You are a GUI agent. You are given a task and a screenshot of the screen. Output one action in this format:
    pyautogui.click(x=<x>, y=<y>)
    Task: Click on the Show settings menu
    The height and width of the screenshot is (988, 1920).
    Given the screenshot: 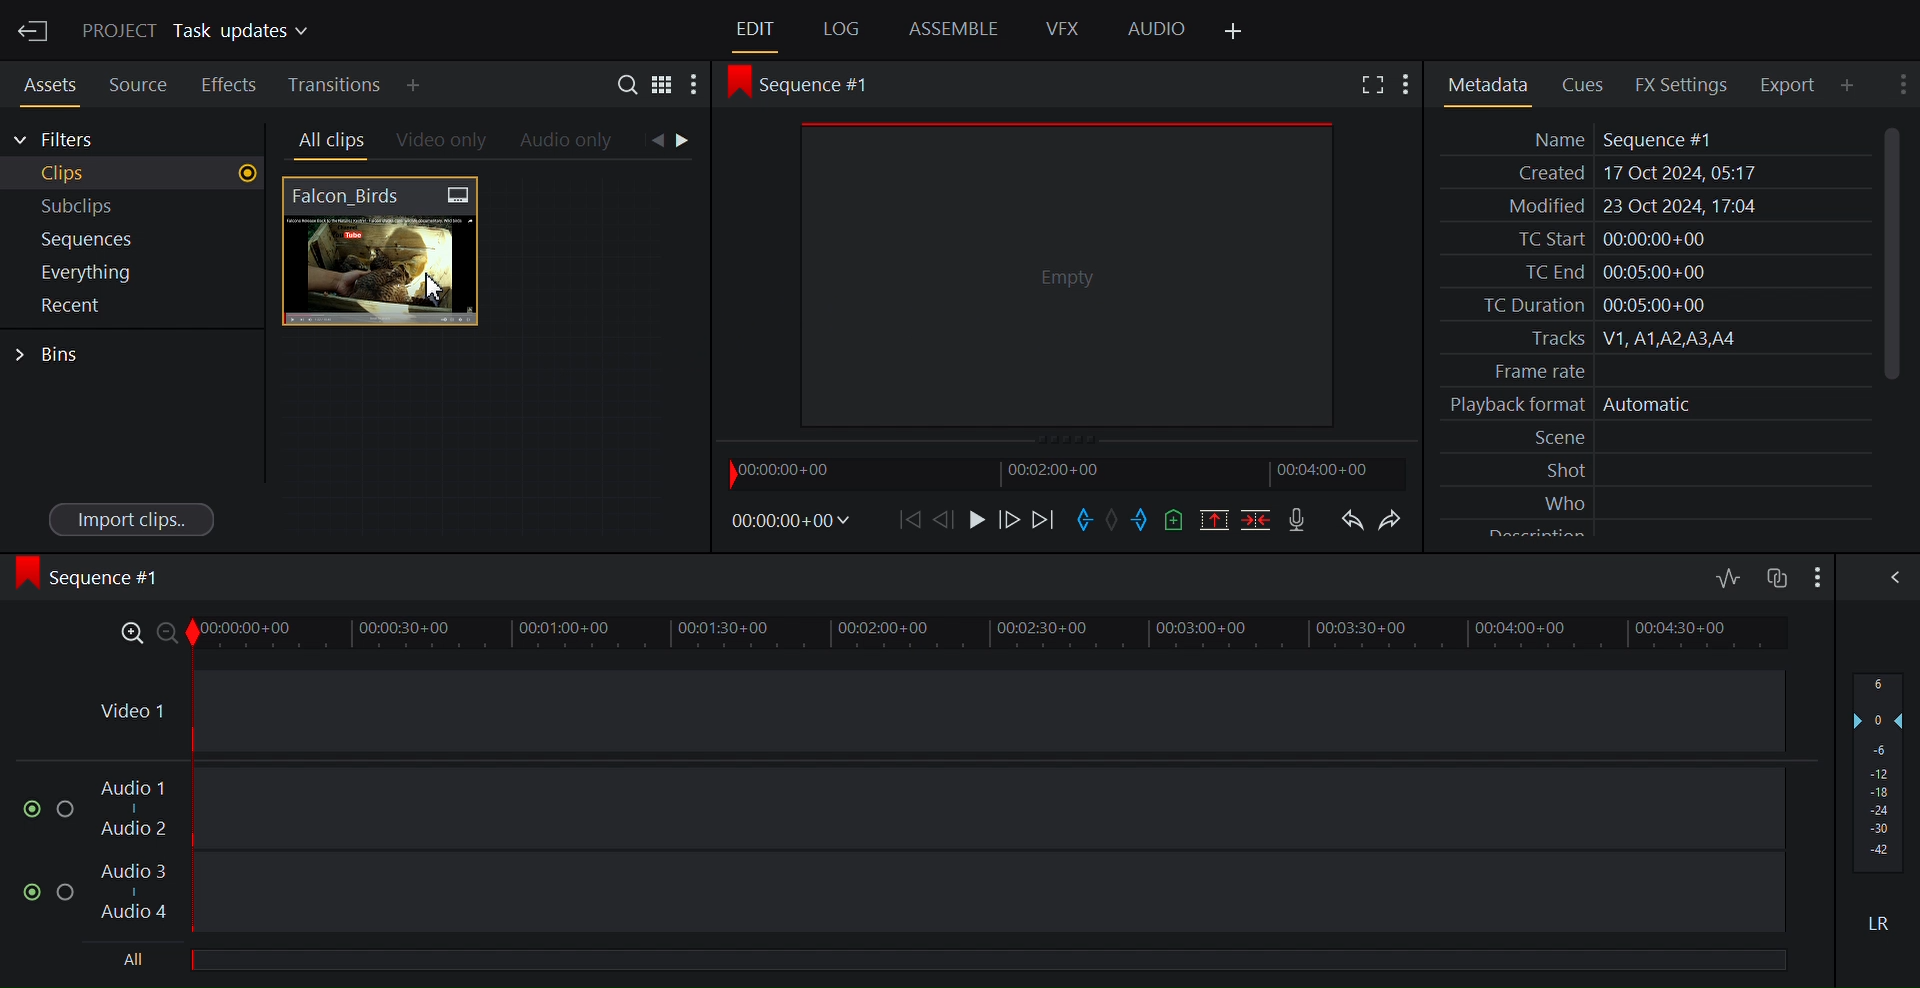 What is the action you would take?
    pyautogui.click(x=1411, y=85)
    